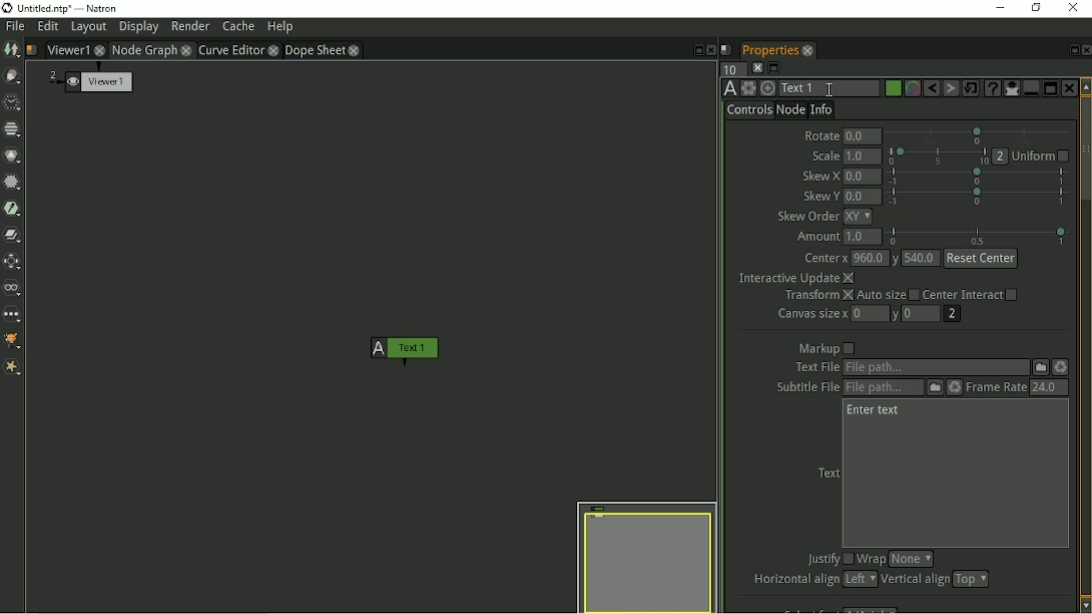  Describe the element at coordinates (977, 198) in the screenshot. I see `selection bar` at that location.